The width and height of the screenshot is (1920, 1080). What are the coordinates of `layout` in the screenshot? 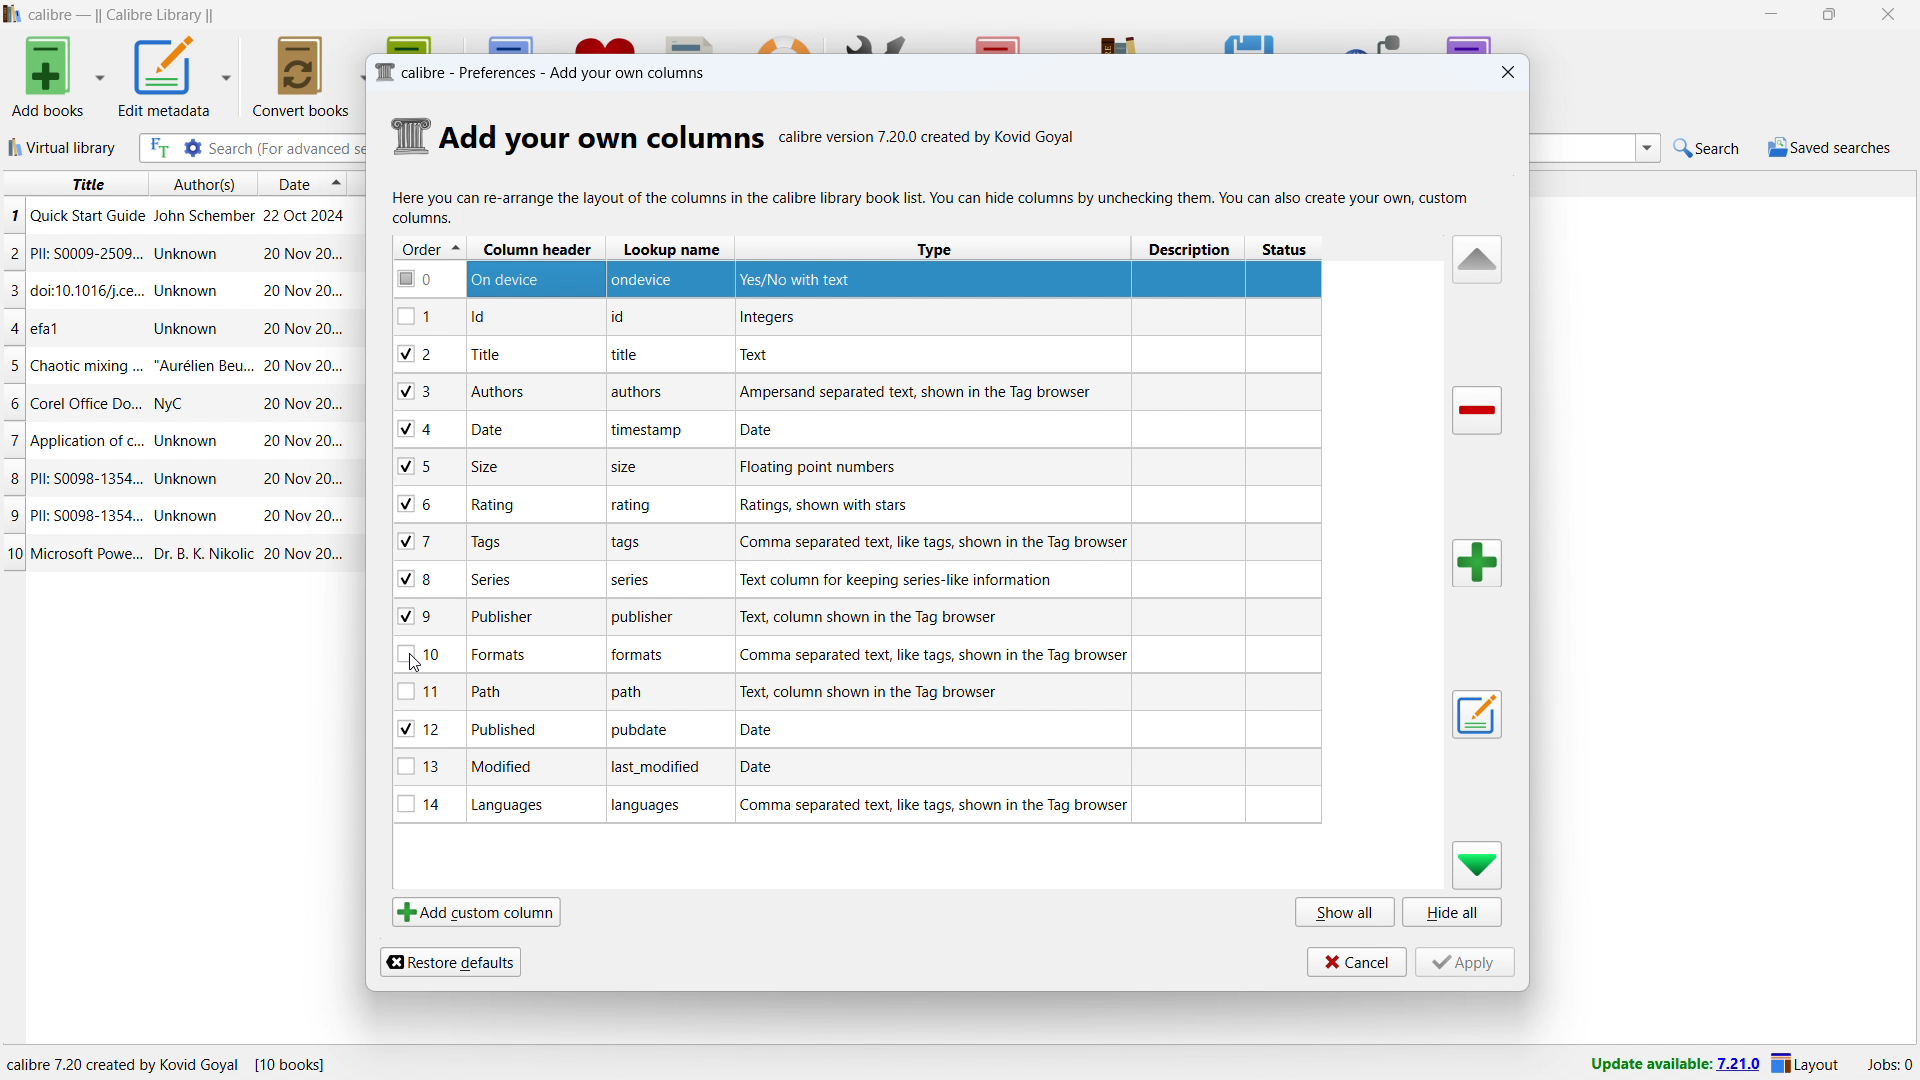 It's located at (1806, 1063).